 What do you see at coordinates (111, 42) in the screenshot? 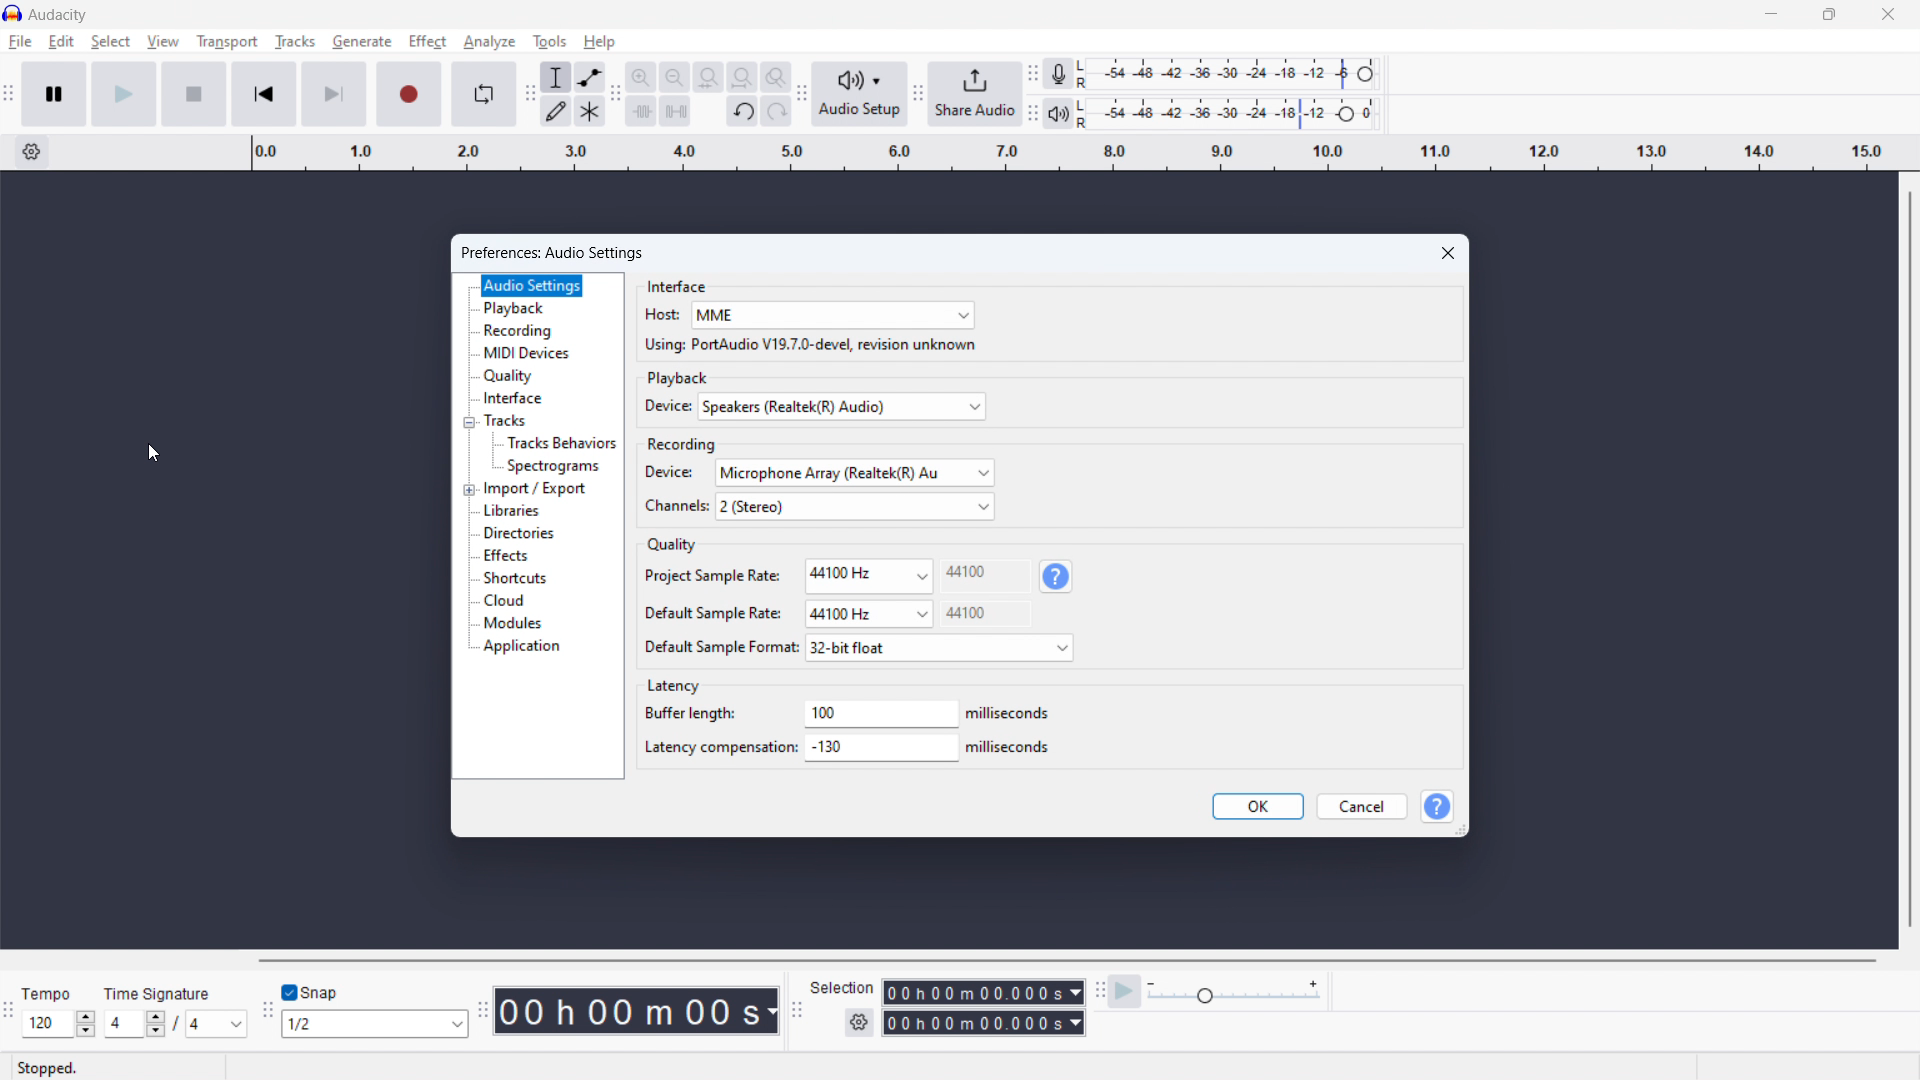
I see `select` at bounding box center [111, 42].